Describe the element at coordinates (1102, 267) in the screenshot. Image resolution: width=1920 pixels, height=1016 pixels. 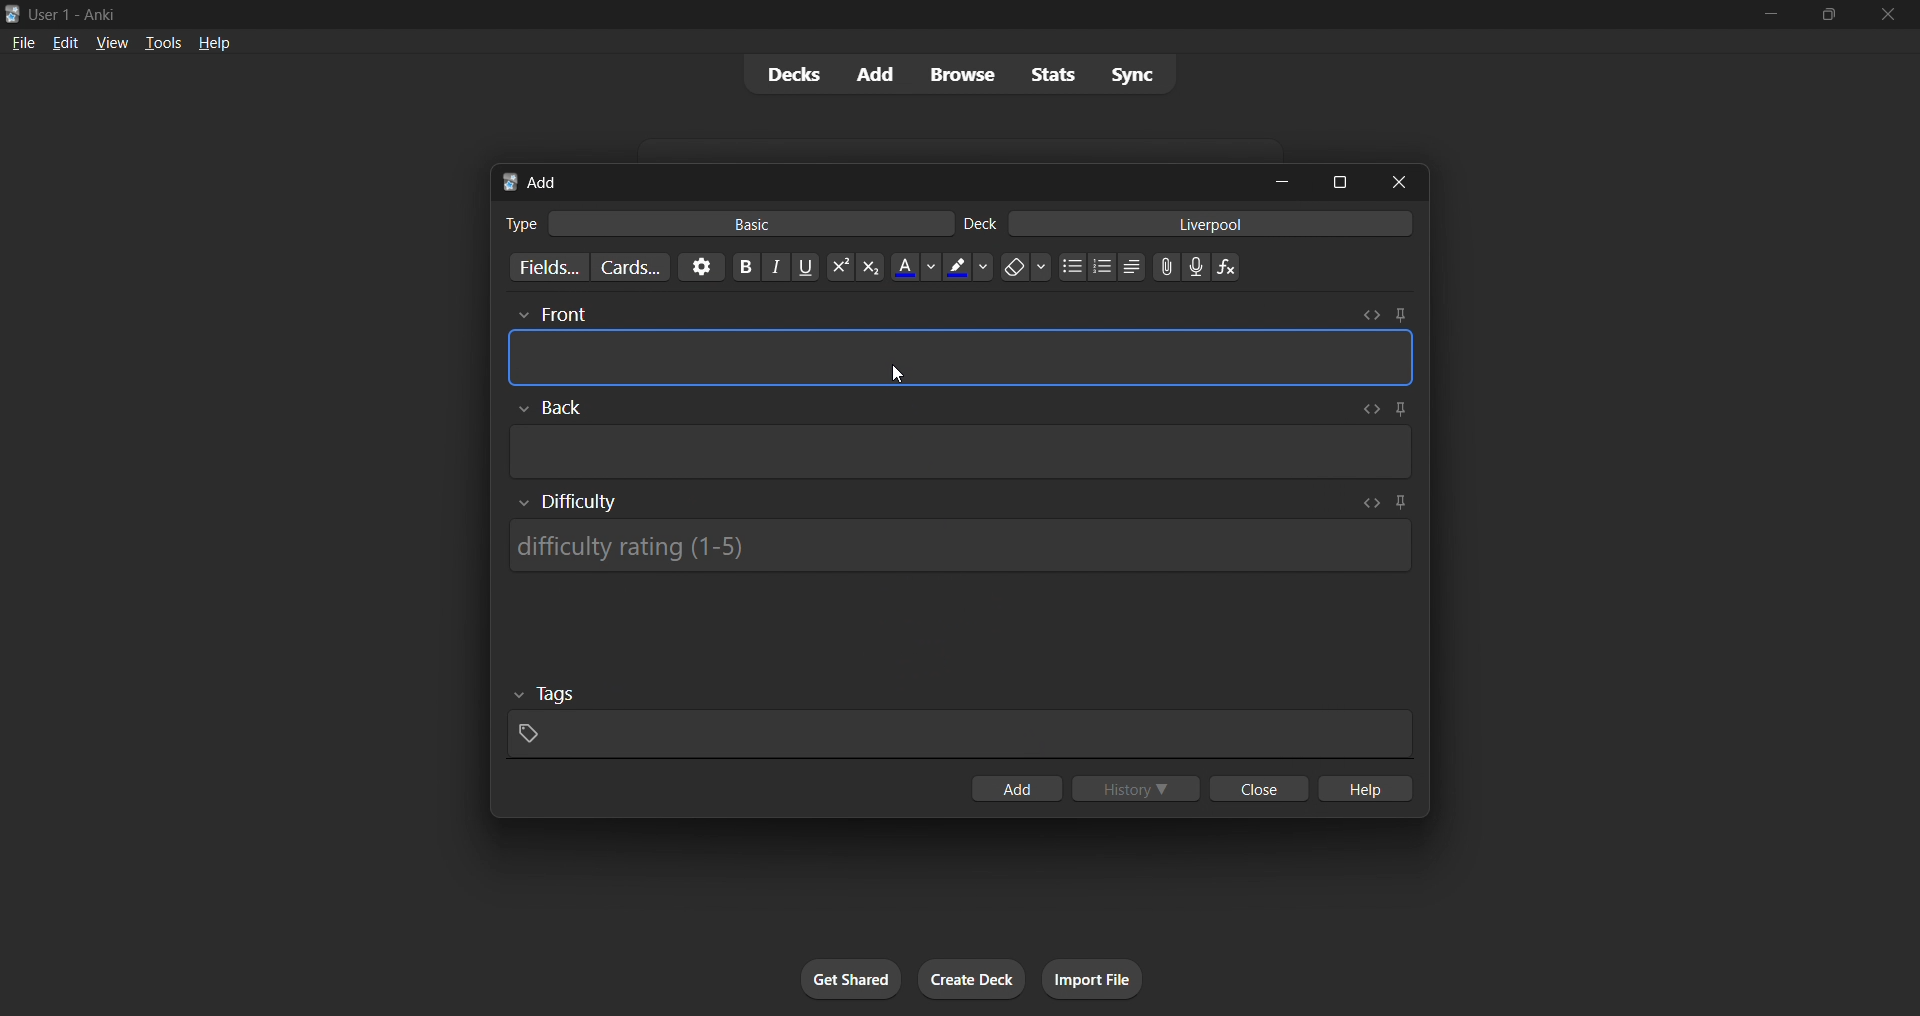
I see `Ordered list` at that location.